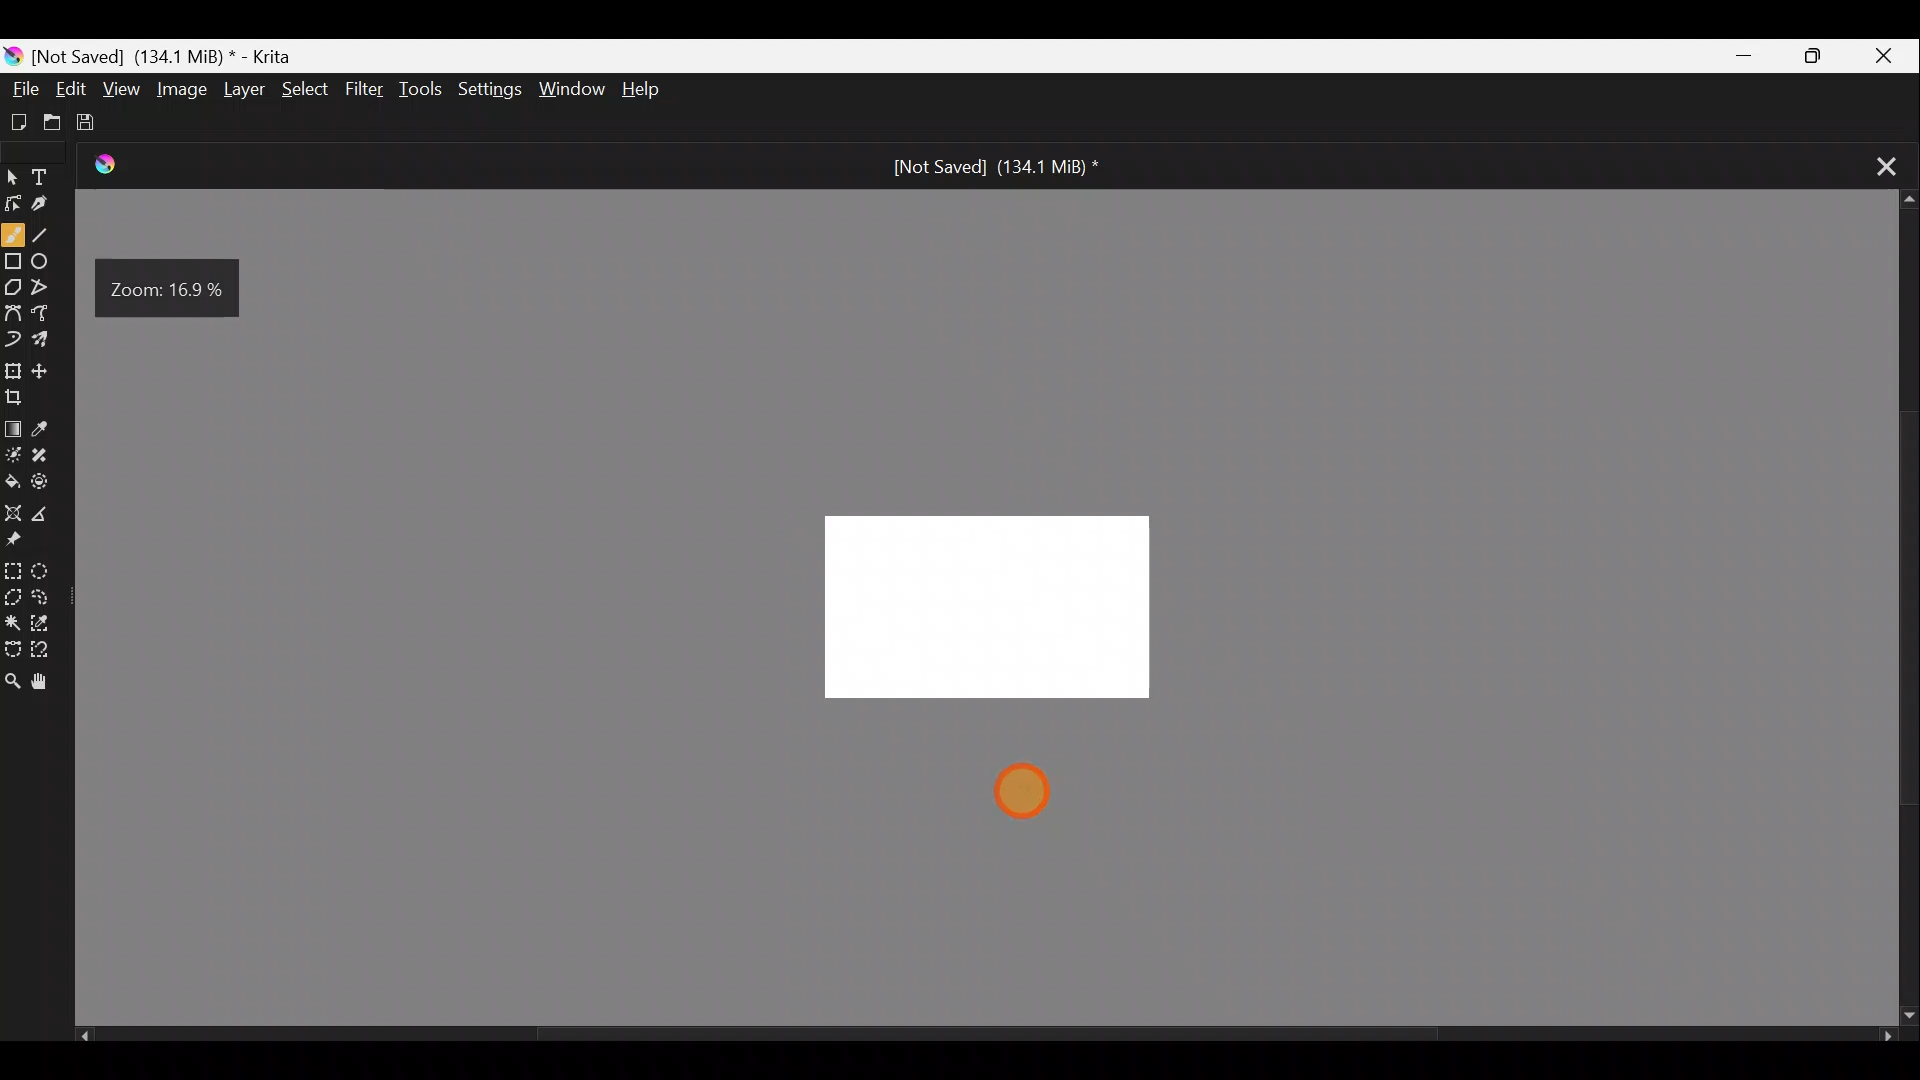 The width and height of the screenshot is (1920, 1080). Describe the element at coordinates (114, 164) in the screenshot. I see `Krita Logo` at that location.